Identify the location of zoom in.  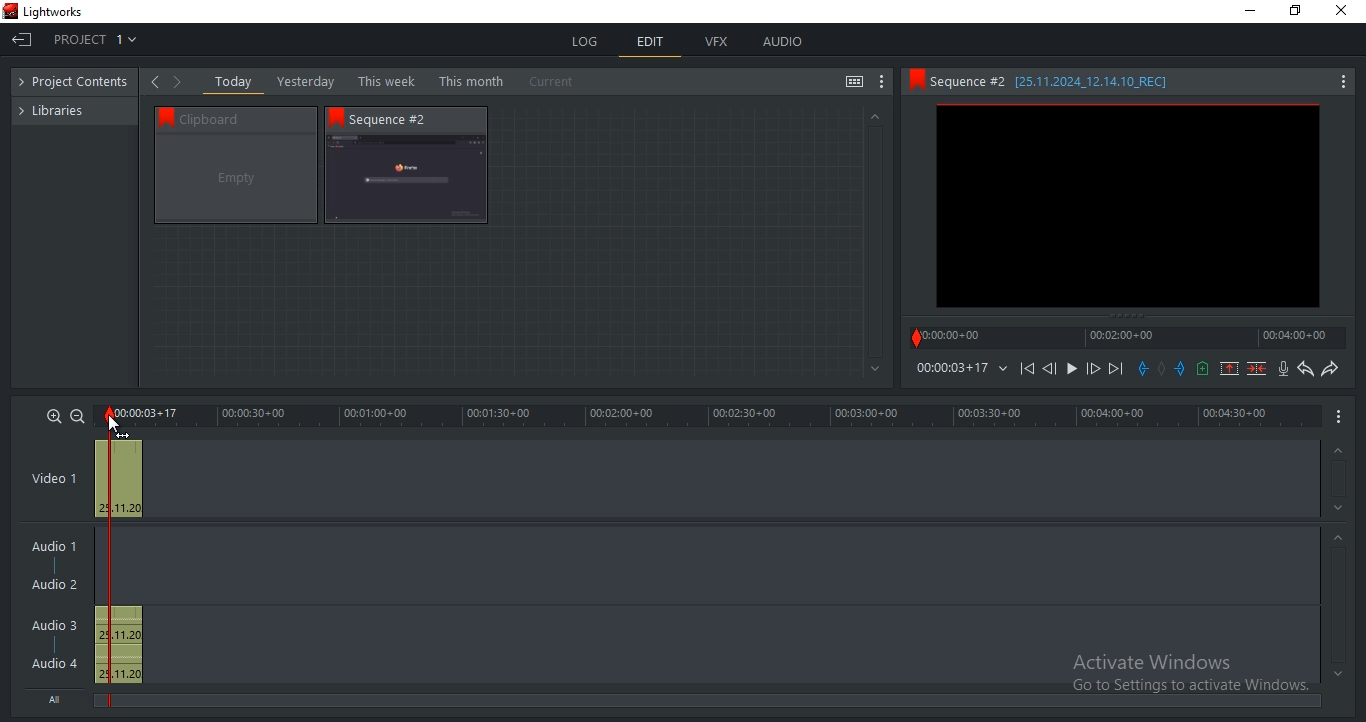
(54, 415).